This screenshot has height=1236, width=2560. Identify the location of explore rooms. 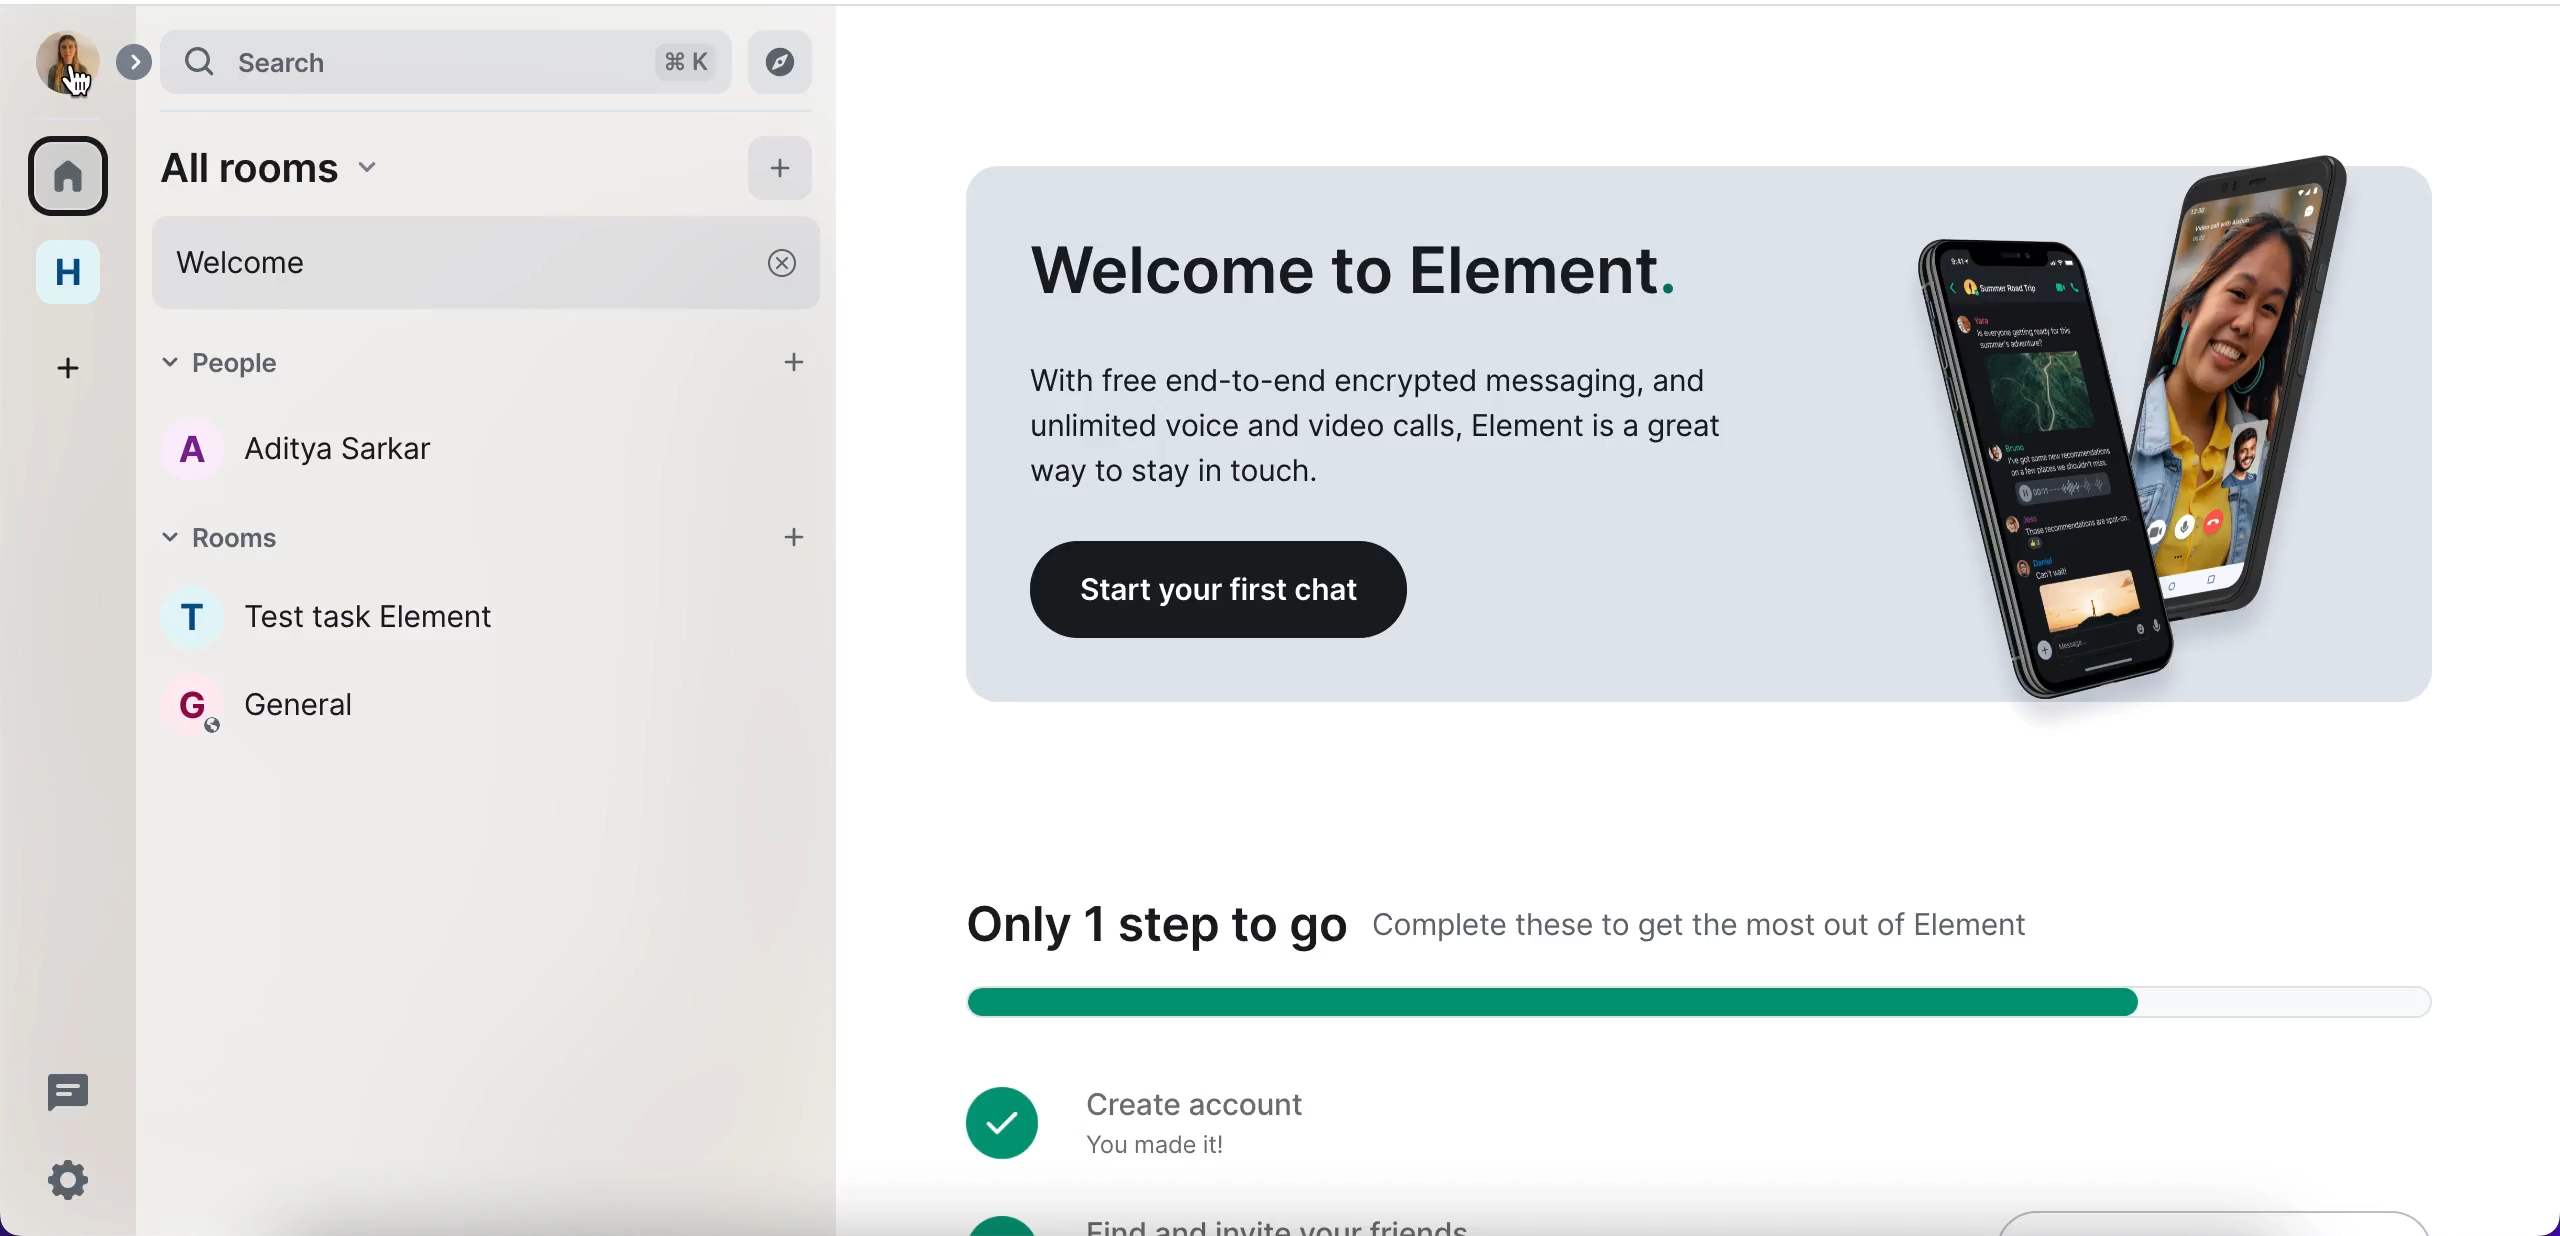
(790, 62).